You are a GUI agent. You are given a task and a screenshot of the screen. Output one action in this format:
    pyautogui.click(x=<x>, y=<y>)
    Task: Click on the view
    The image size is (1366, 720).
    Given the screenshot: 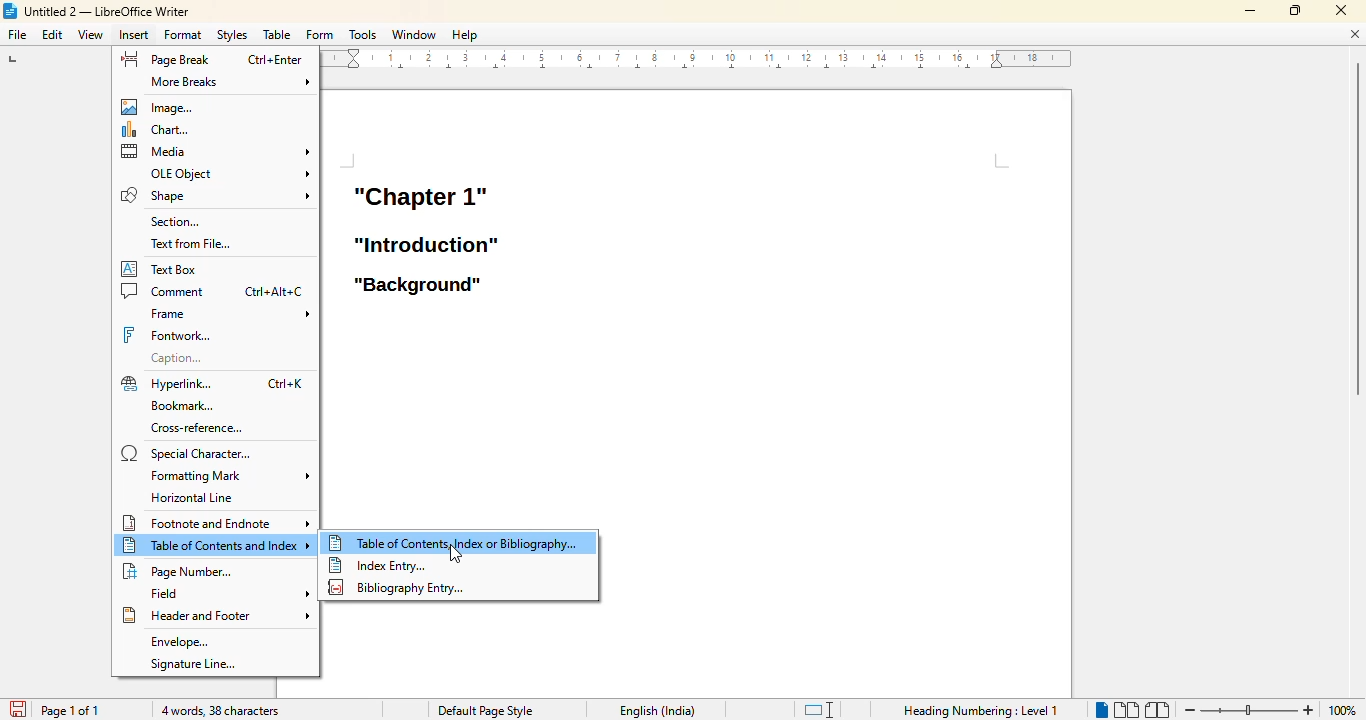 What is the action you would take?
    pyautogui.click(x=90, y=35)
    